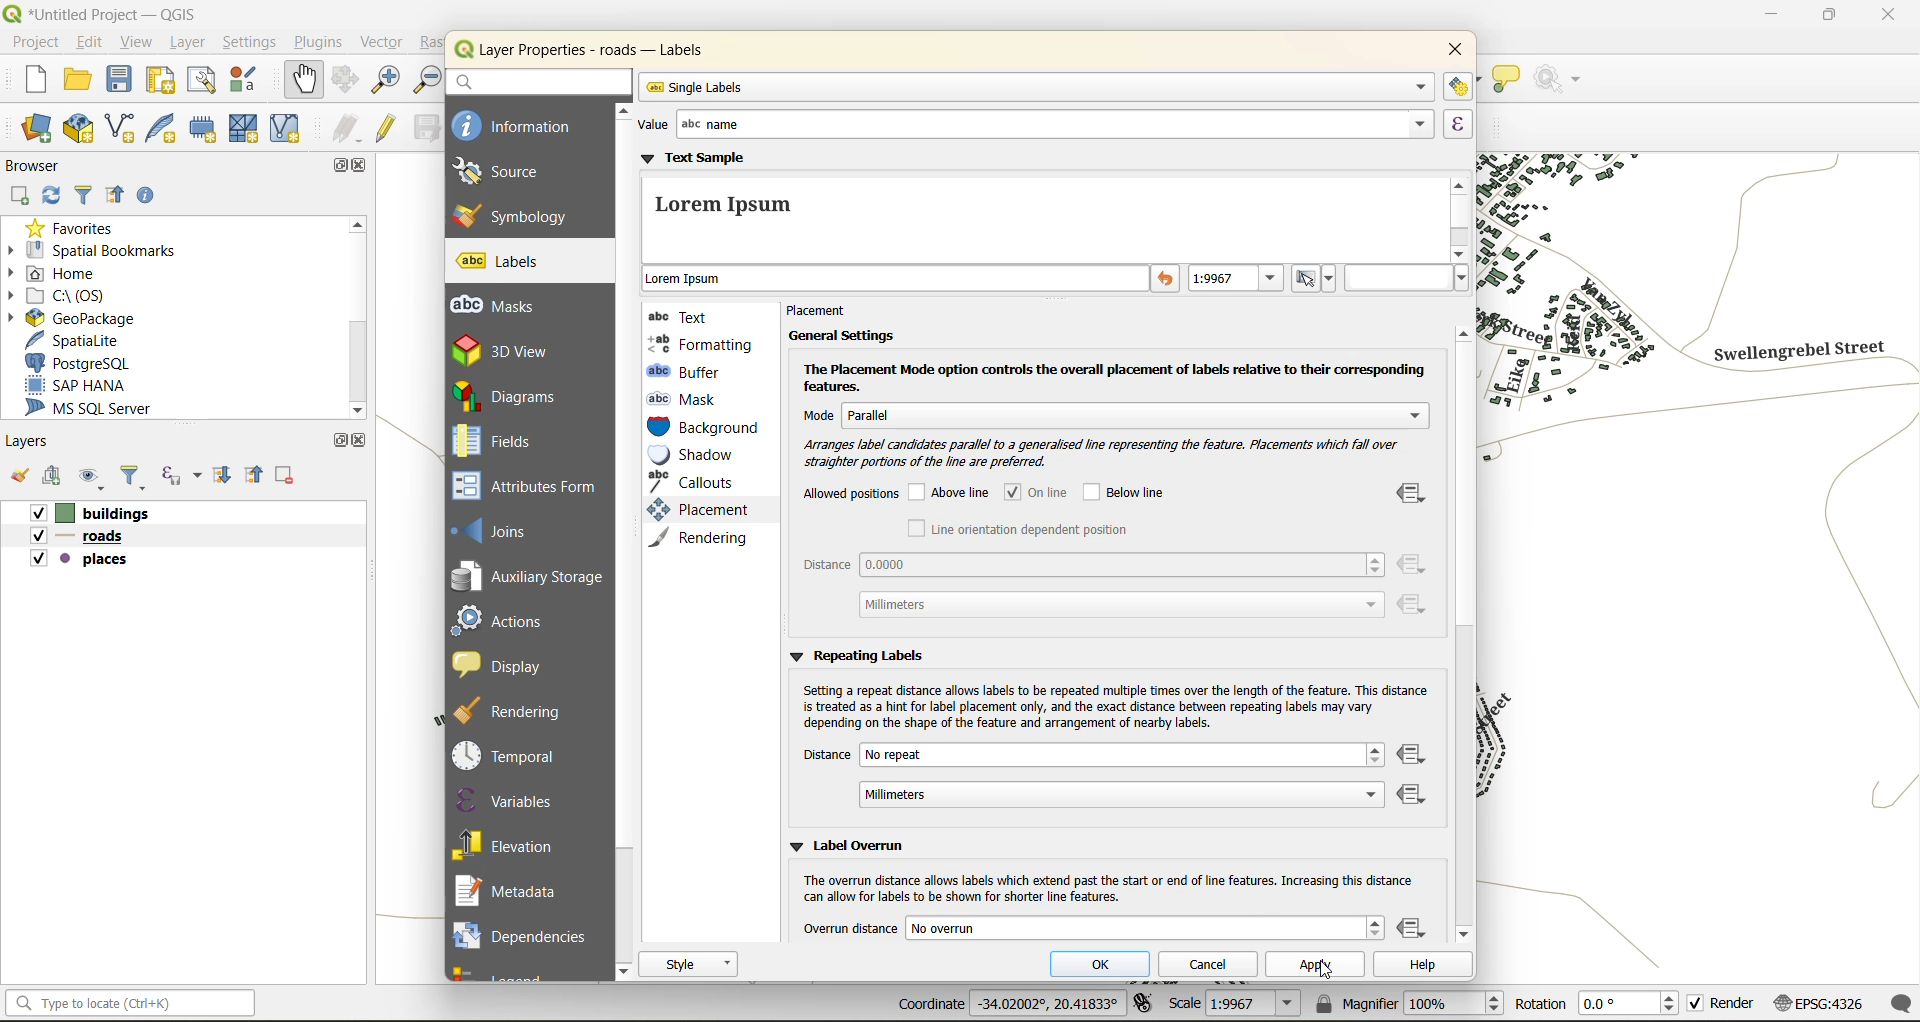  I want to click on online checked, so click(1044, 492).